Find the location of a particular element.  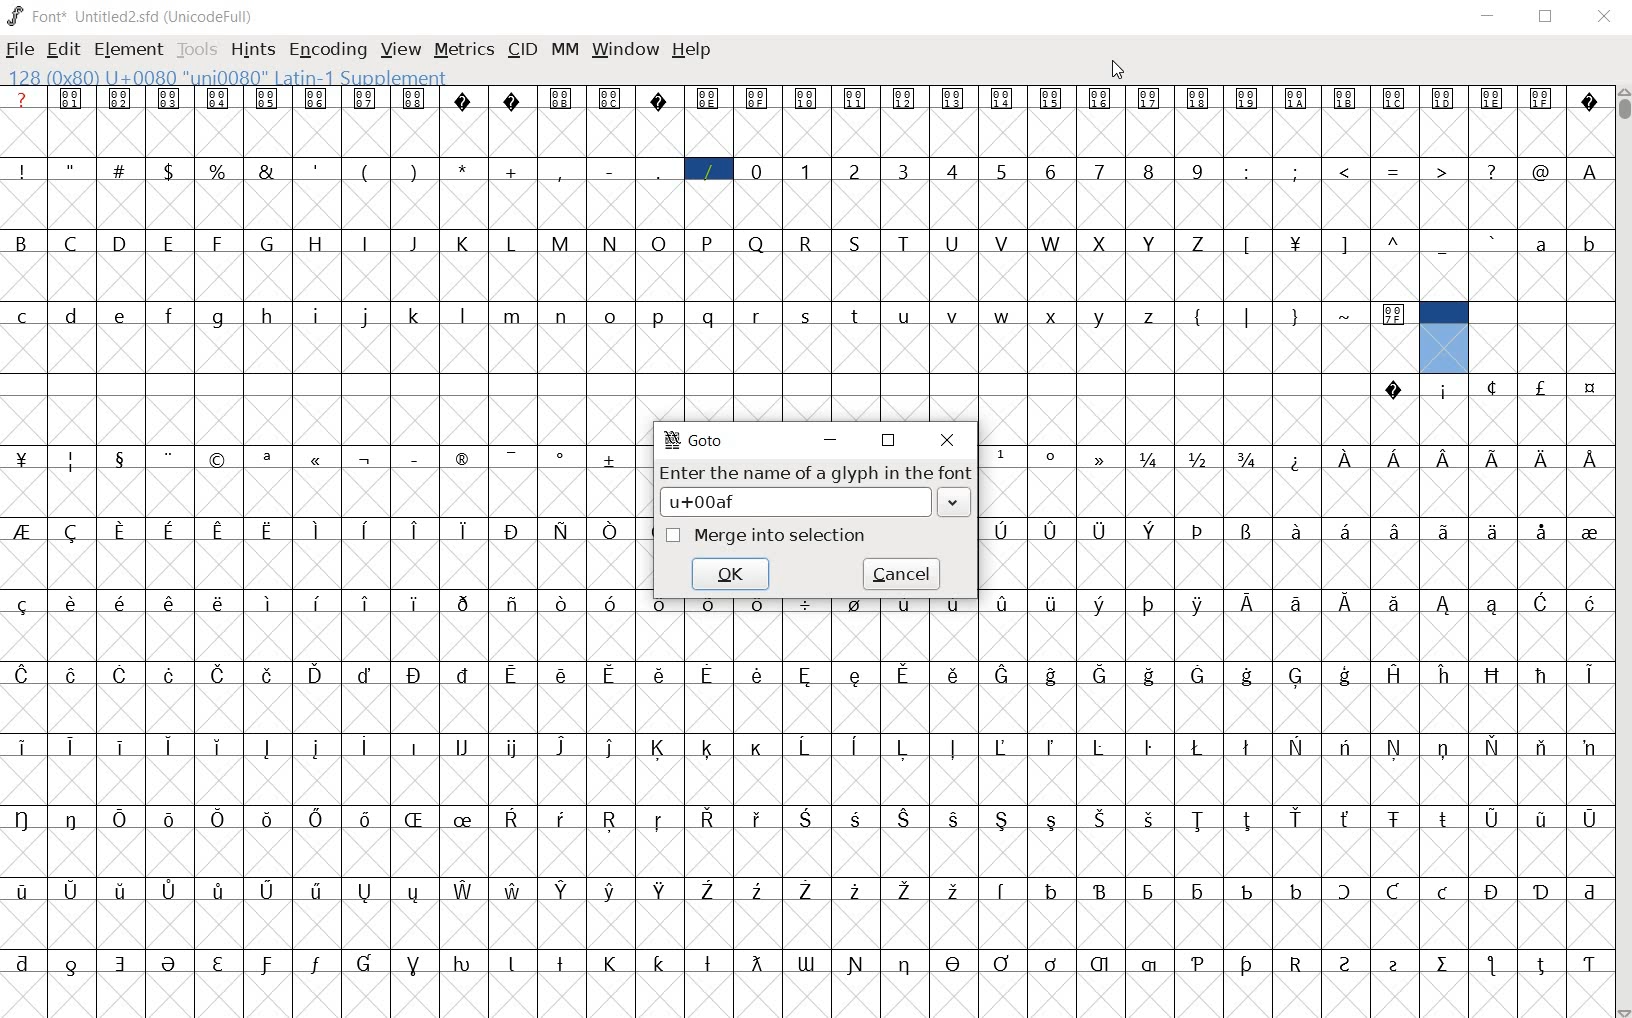

Symbol is located at coordinates (1003, 532).